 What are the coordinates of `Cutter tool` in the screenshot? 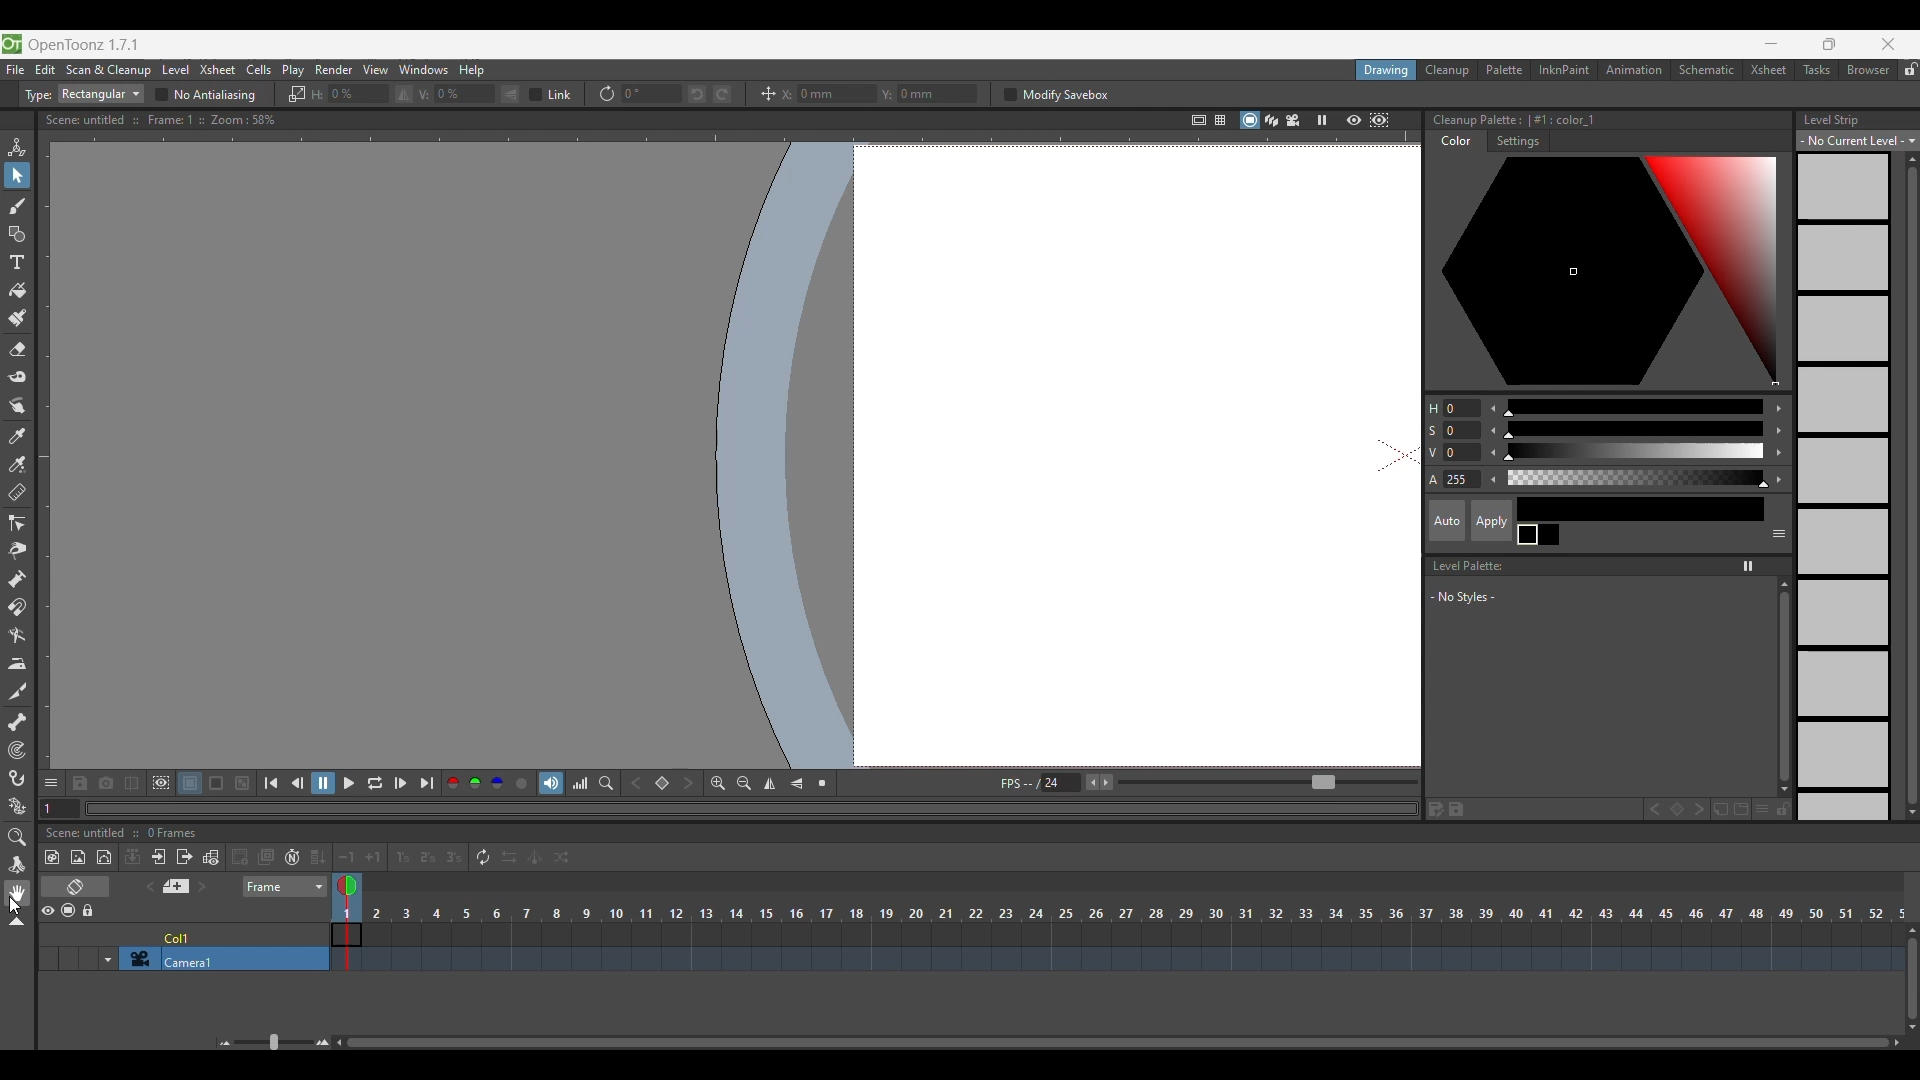 It's located at (17, 691).